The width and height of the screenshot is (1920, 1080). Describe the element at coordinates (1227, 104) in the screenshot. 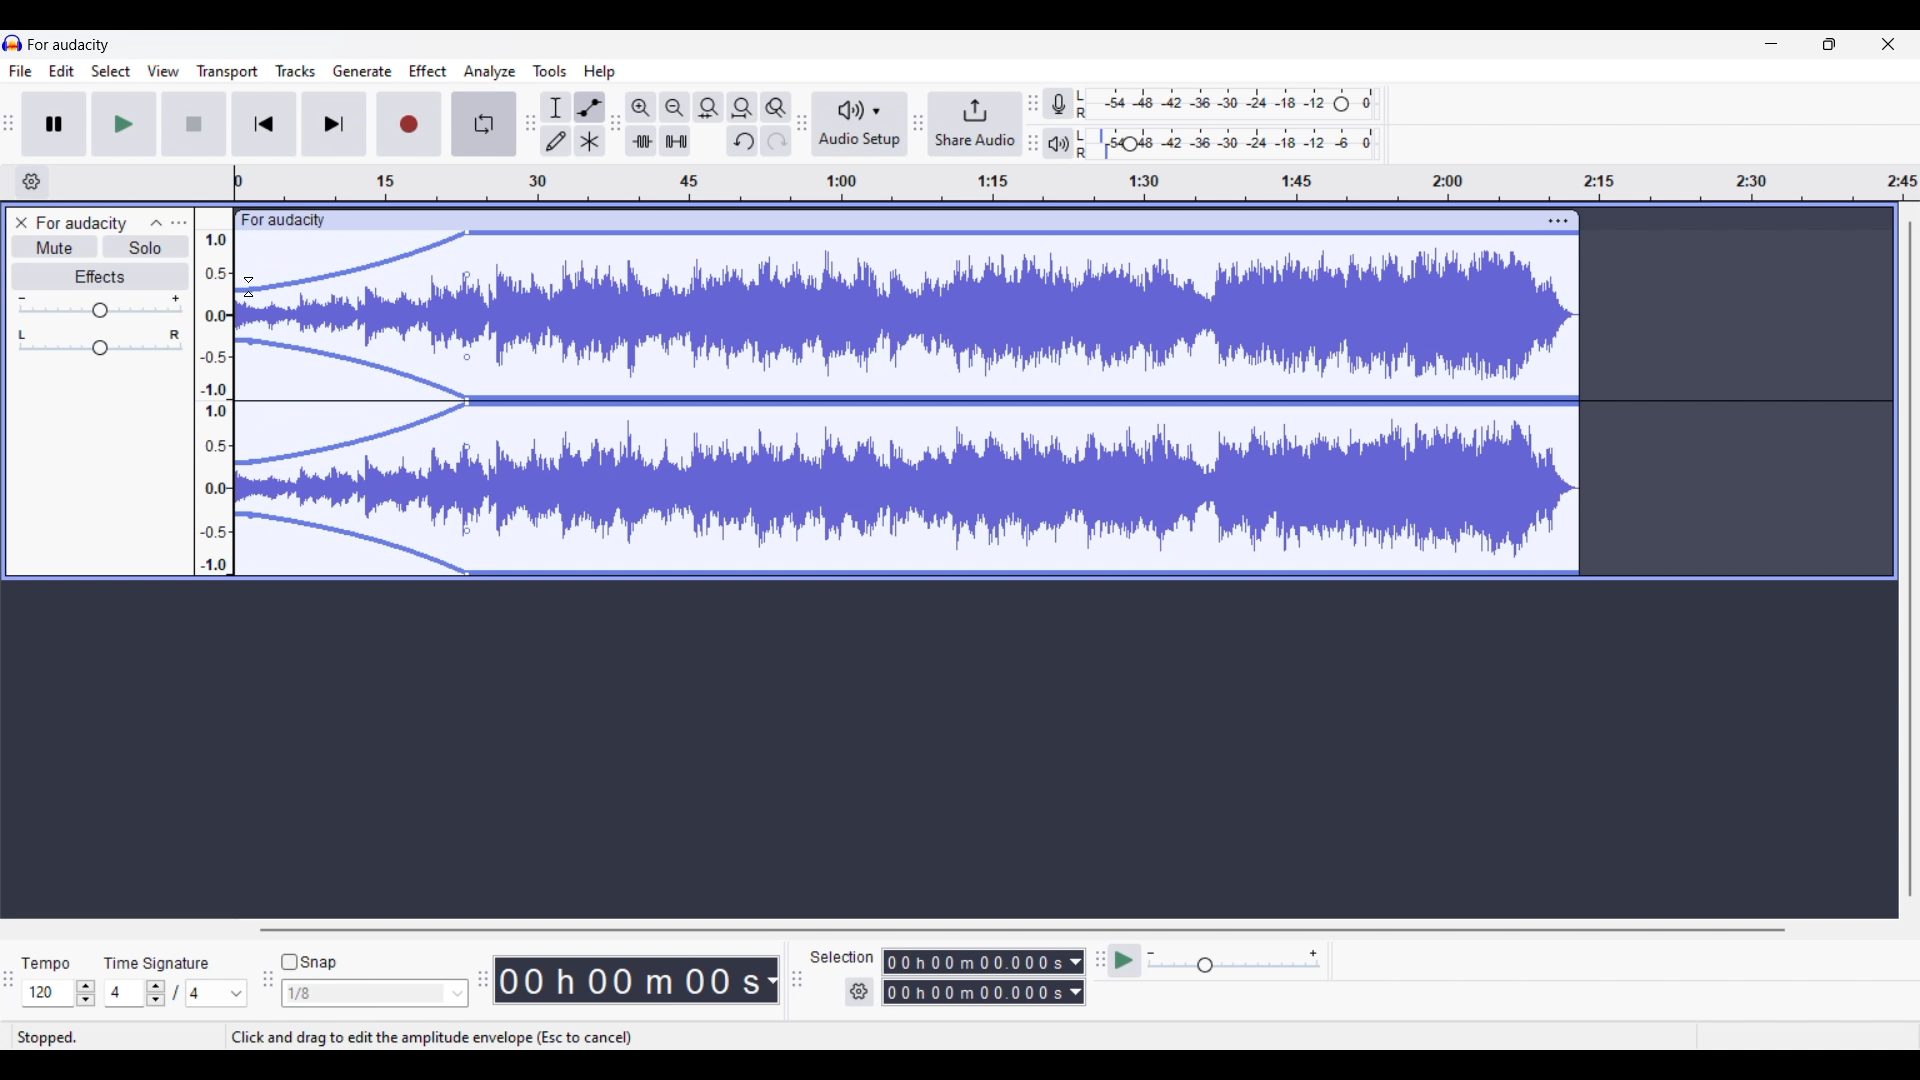

I see `Recording level` at that location.